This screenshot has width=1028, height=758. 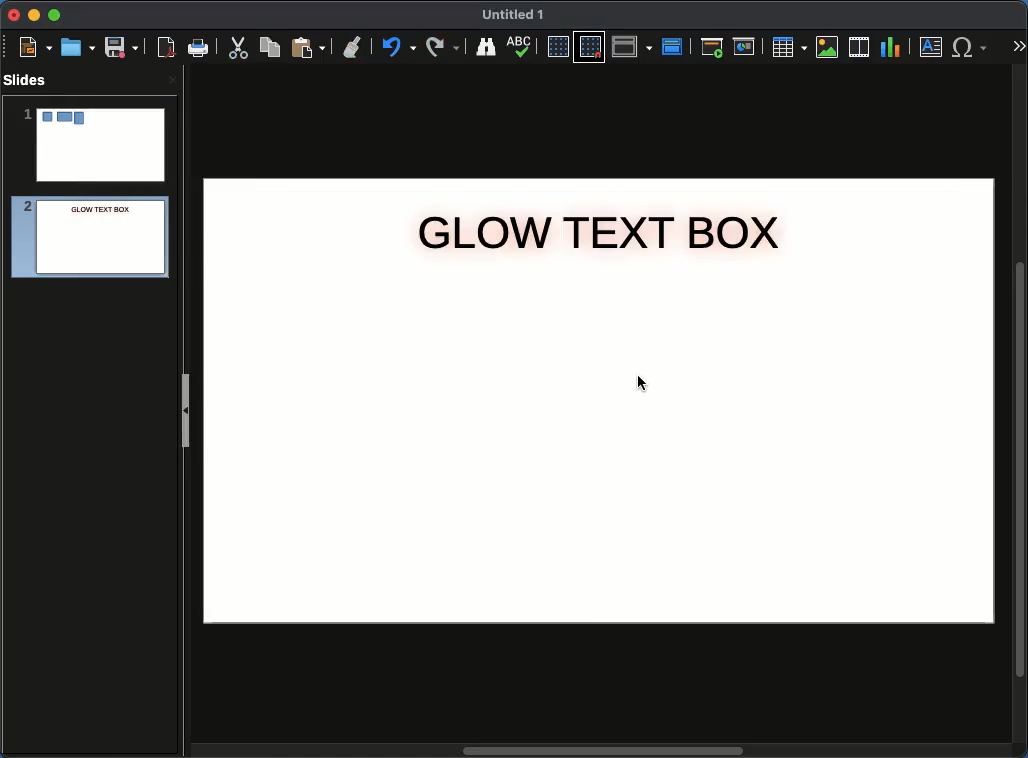 I want to click on Master slide, so click(x=675, y=46).